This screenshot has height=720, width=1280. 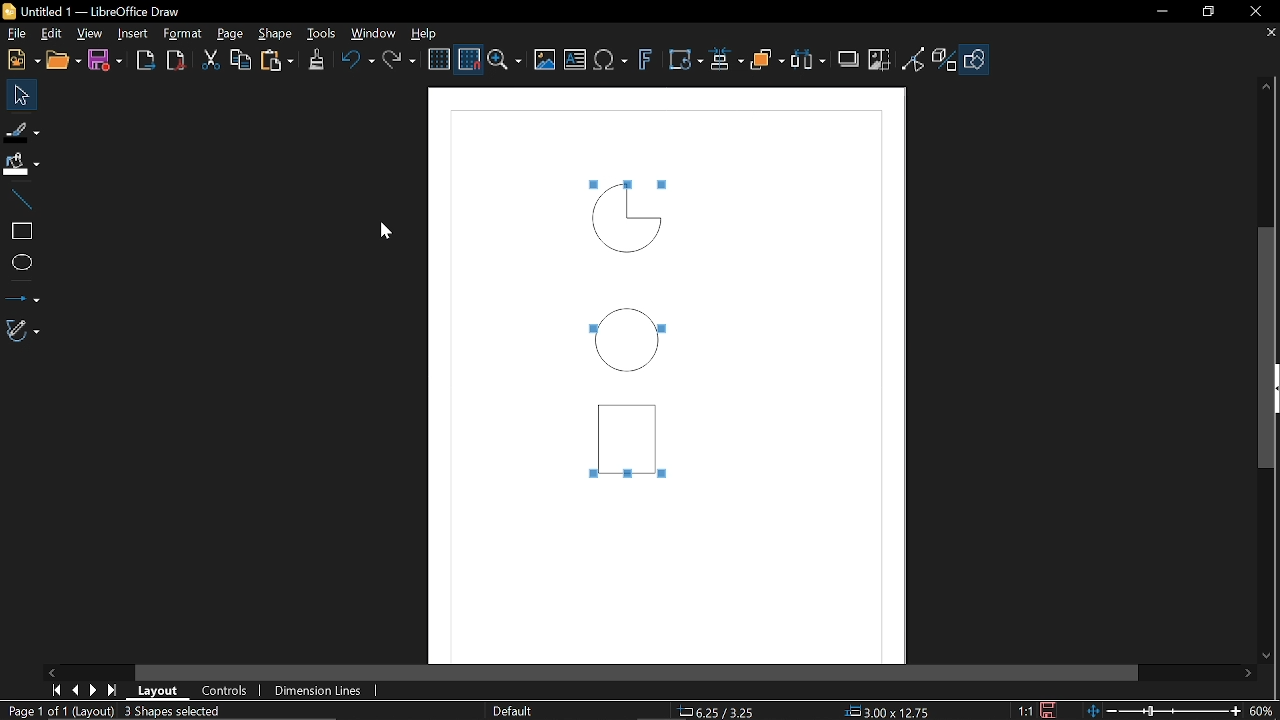 What do you see at coordinates (646, 62) in the screenshot?
I see `Insert Fontwork` at bounding box center [646, 62].